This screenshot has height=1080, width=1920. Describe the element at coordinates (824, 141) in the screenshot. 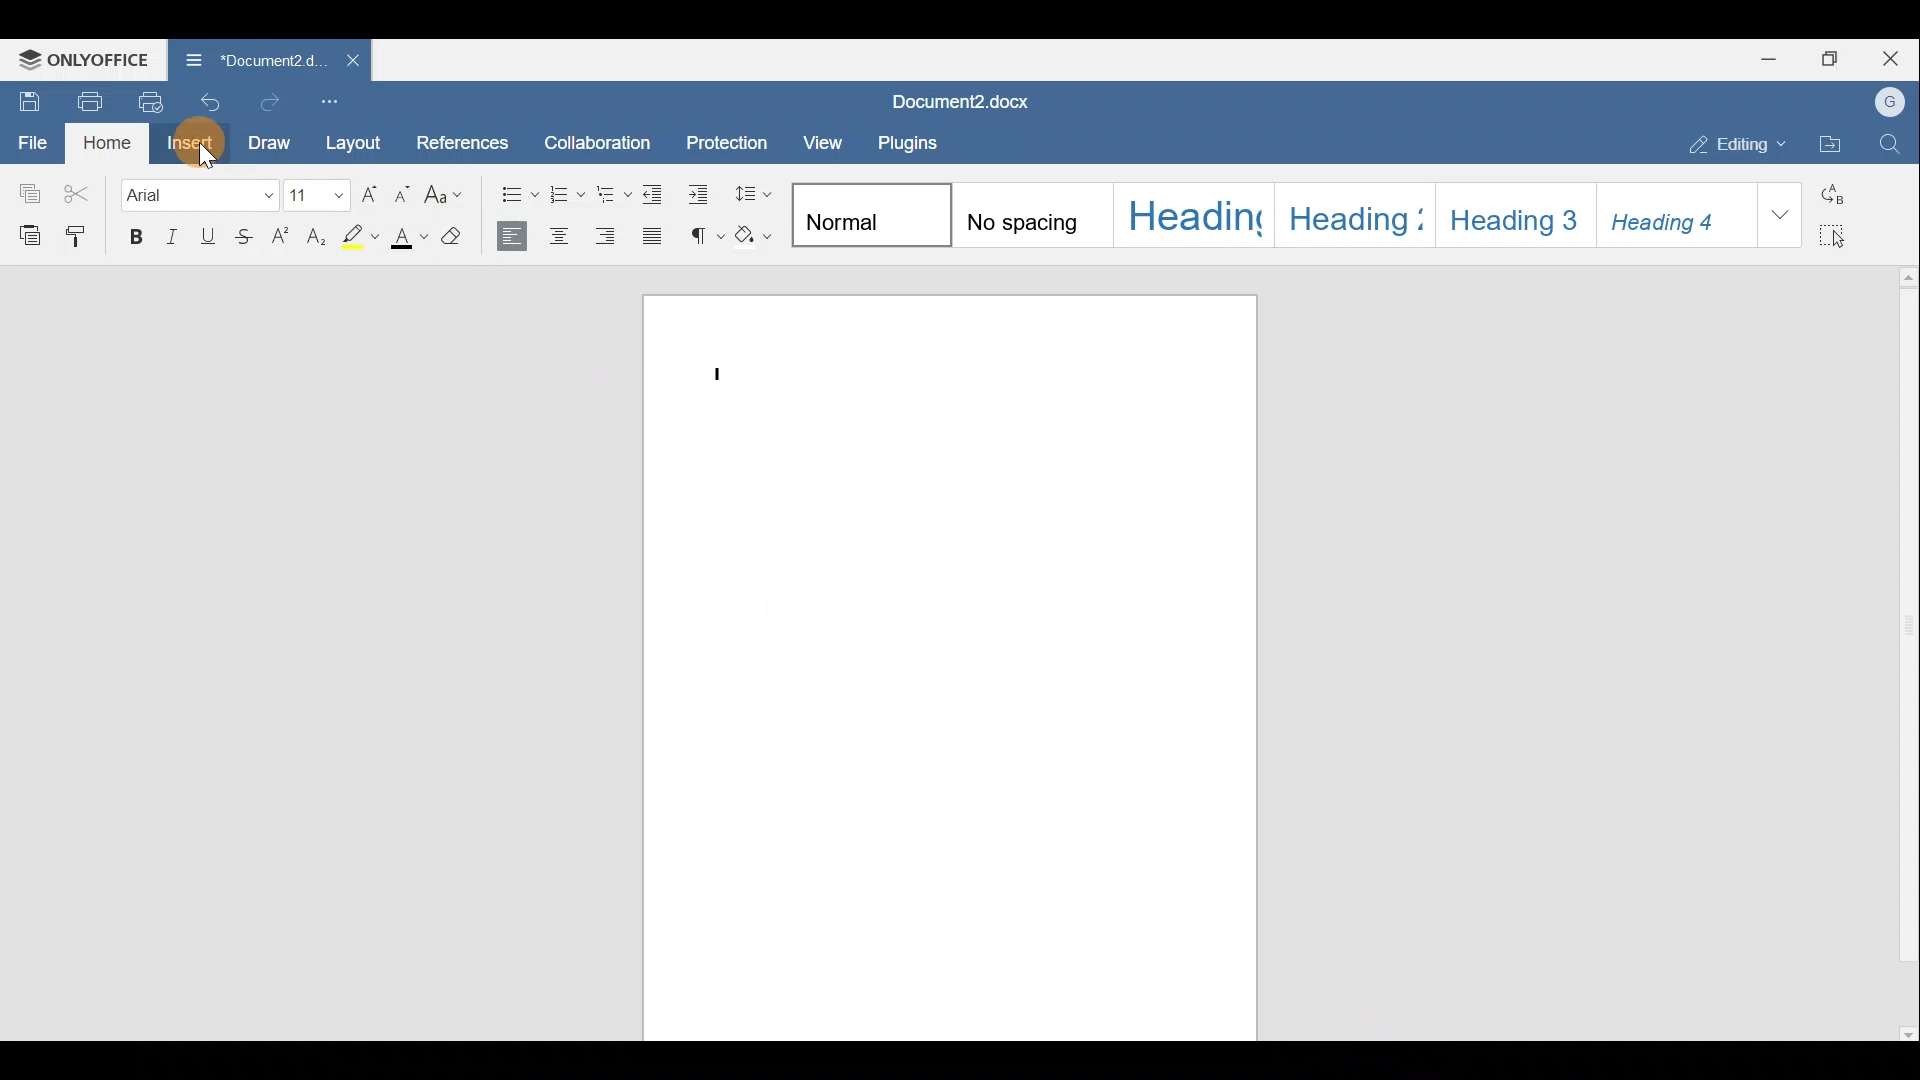

I see `View` at that location.